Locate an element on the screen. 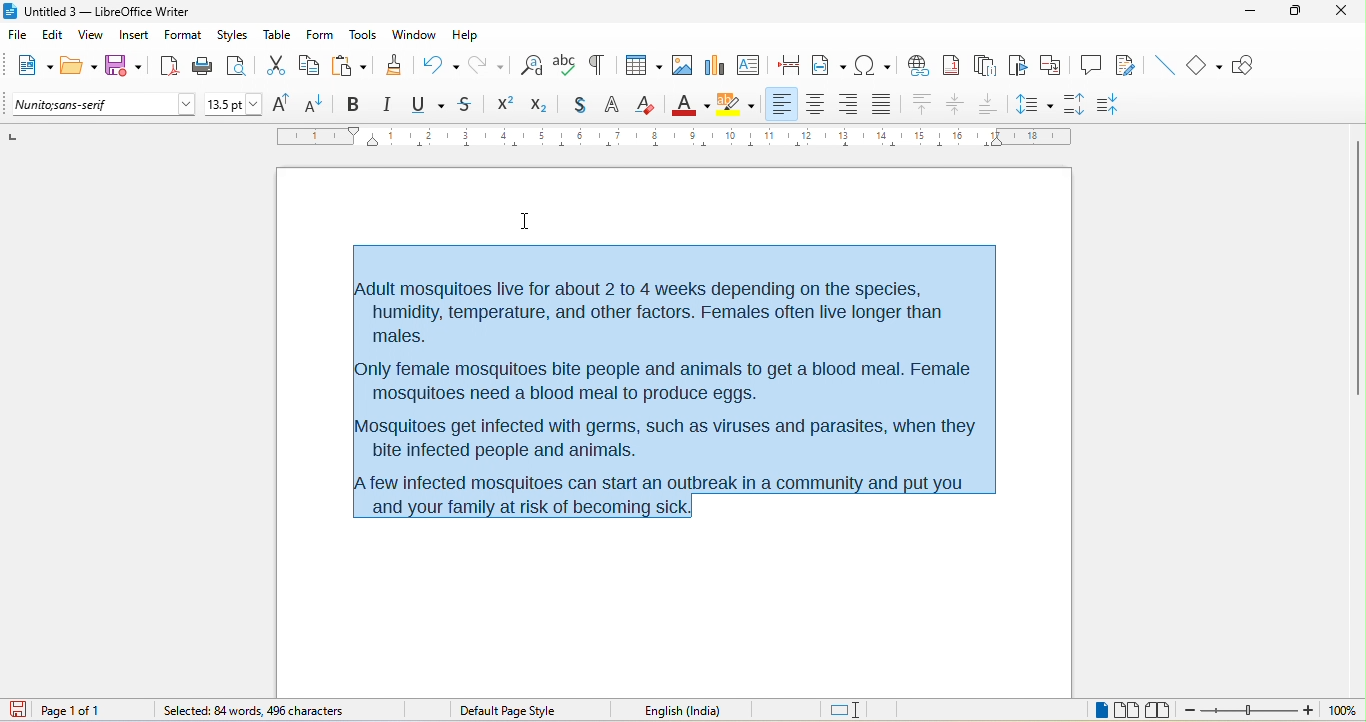  align left is located at coordinates (781, 103).